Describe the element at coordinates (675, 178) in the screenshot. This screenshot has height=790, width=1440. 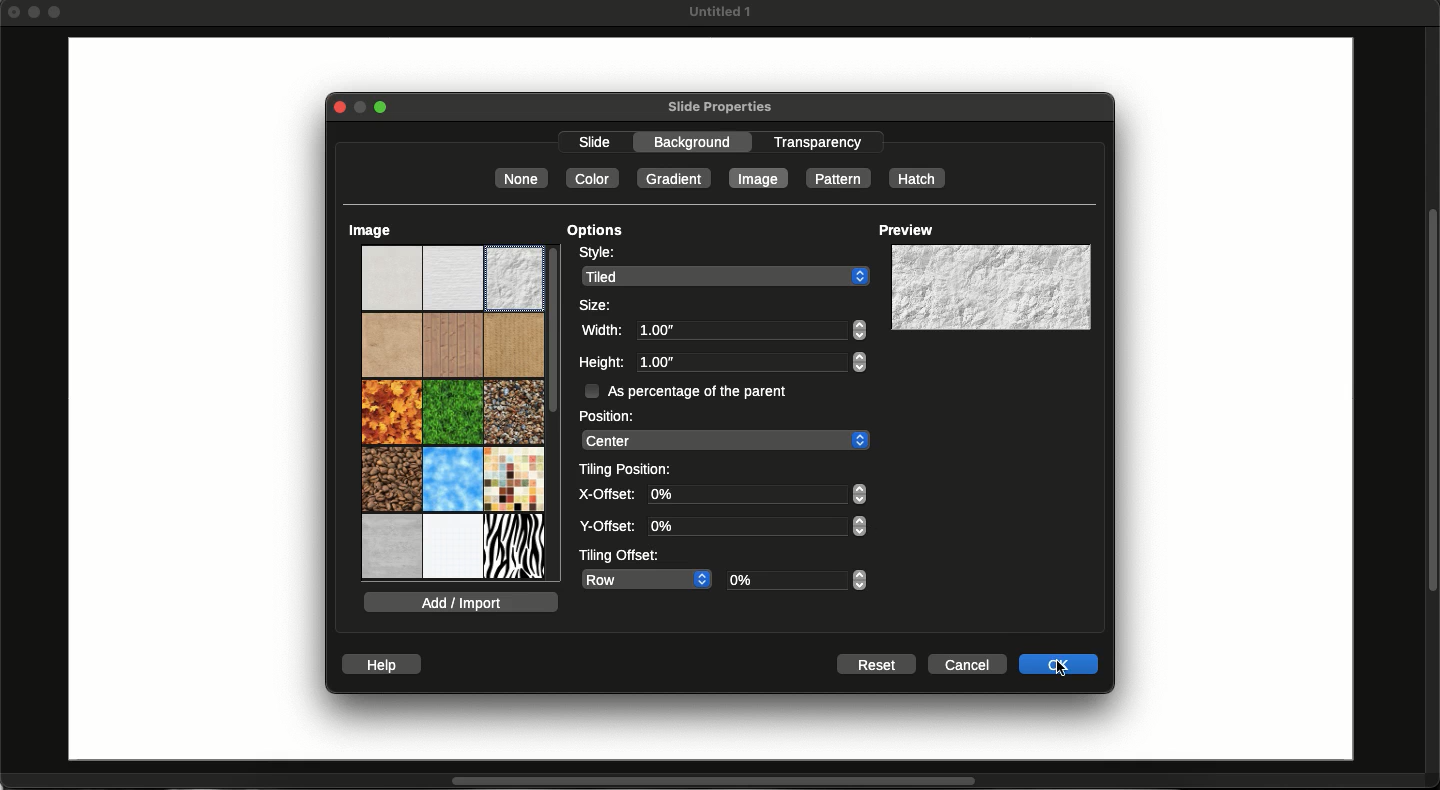
I see `Gradient` at that location.